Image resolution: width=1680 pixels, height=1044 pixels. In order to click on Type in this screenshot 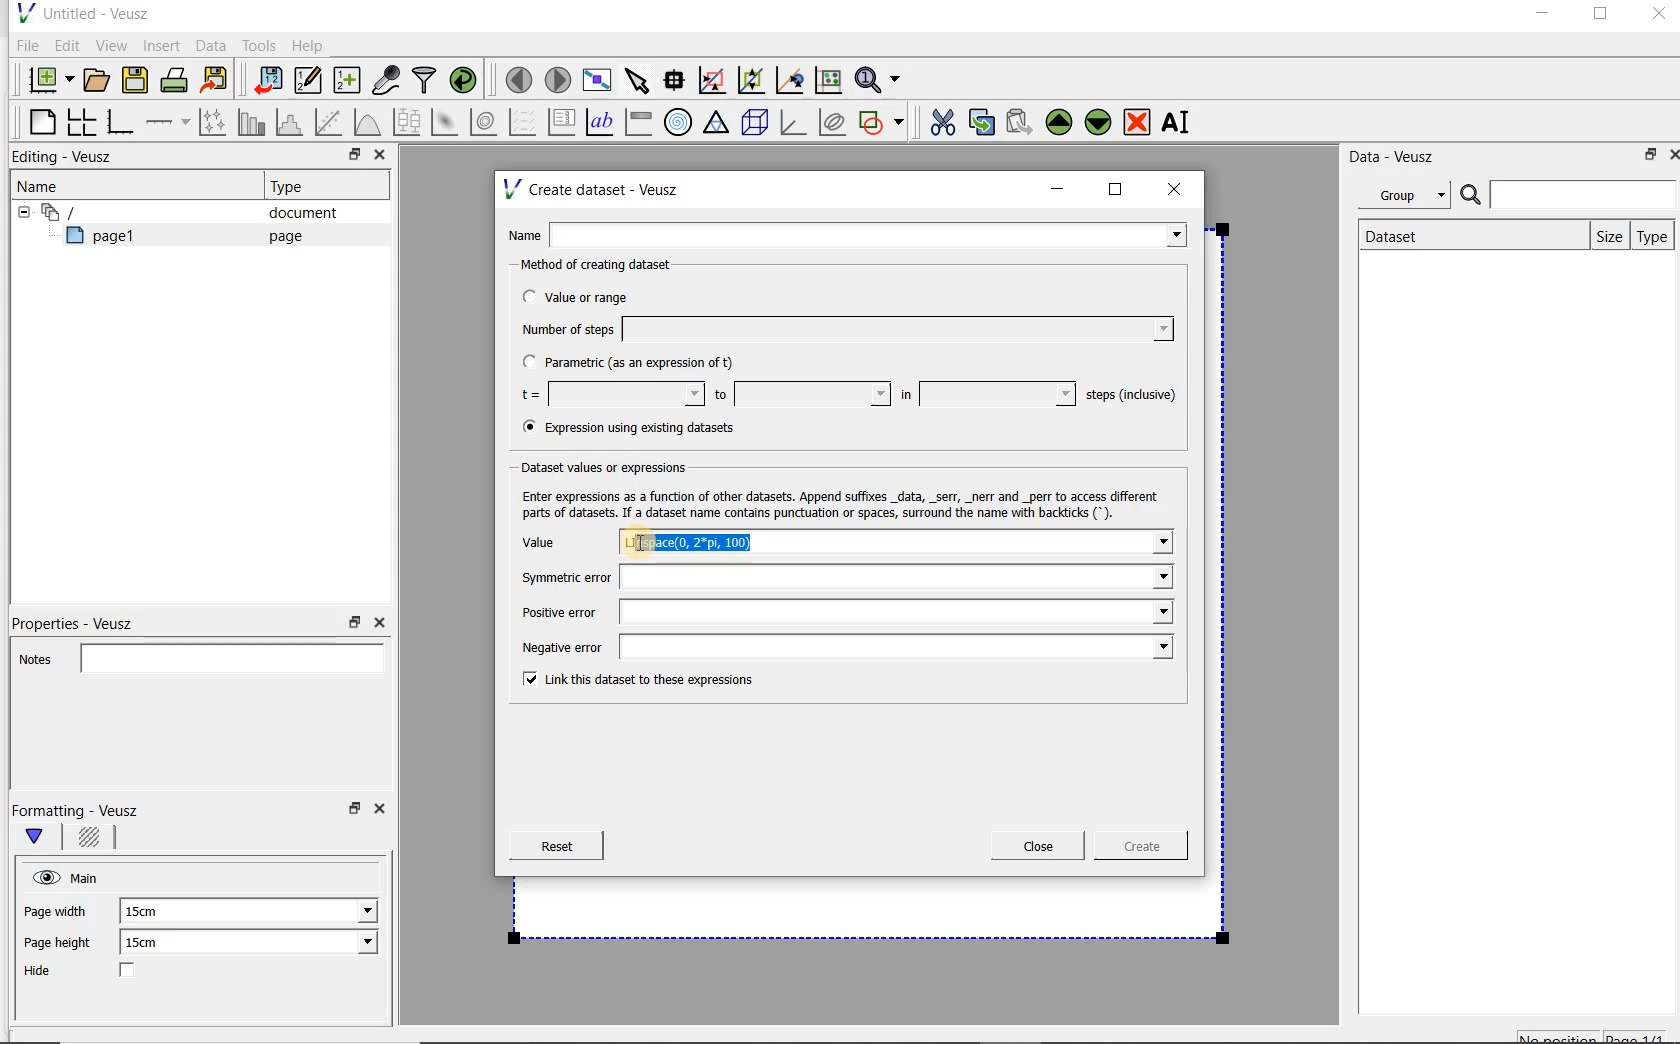, I will do `click(295, 186)`.